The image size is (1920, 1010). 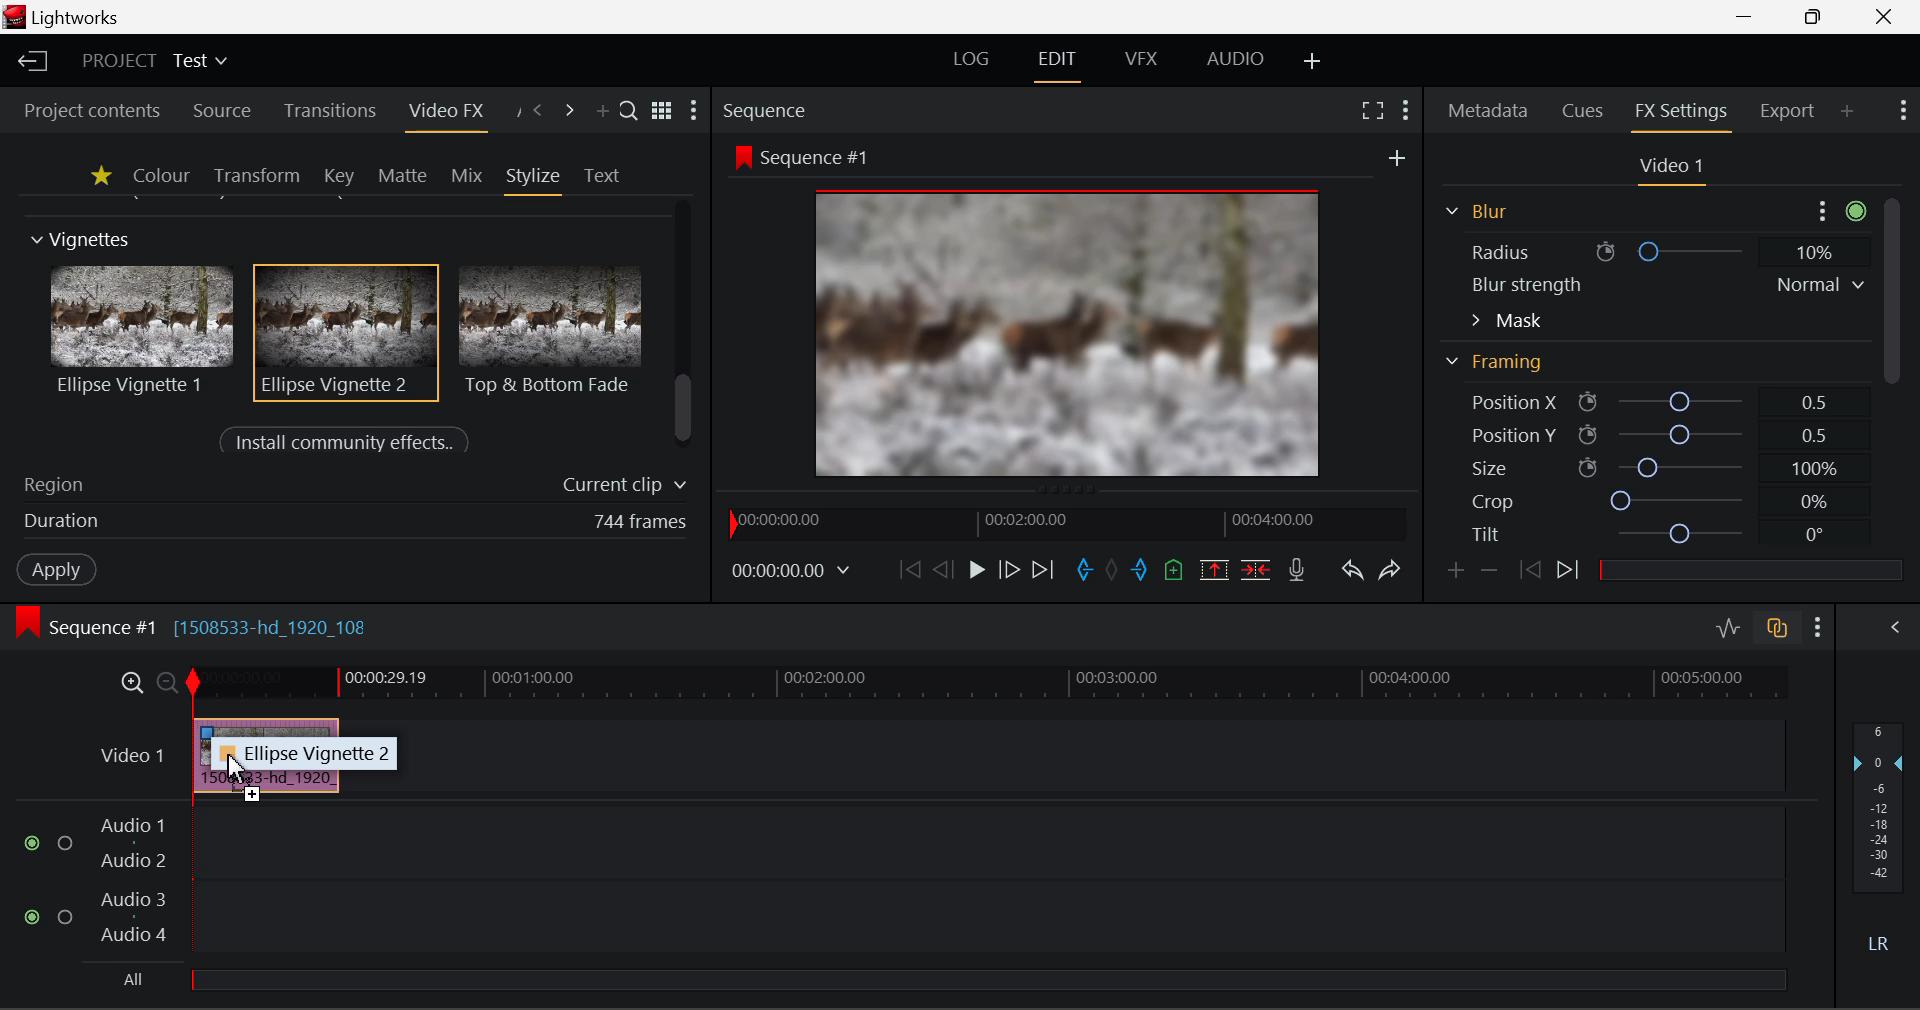 What do you see at coordinates (1836, 208) in the screenshot?
I see `more options` at bounding box center [1836, 208].